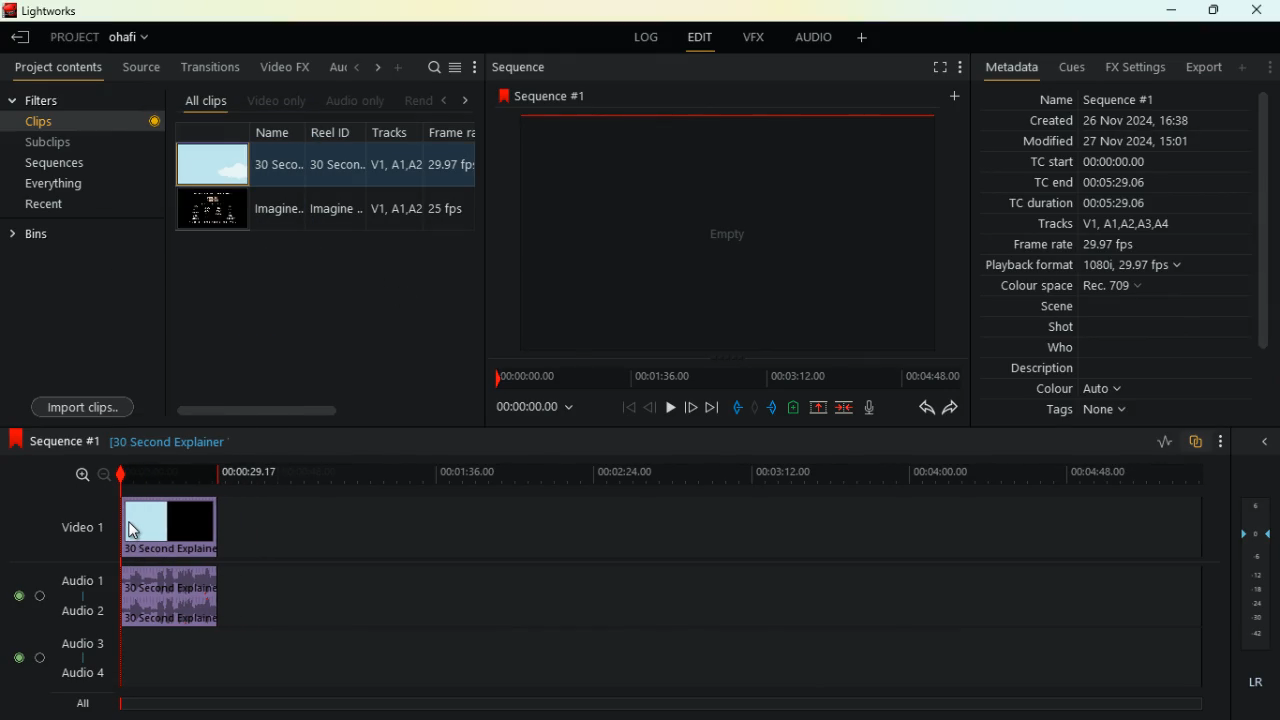 The width and height of the screenshot is (1280, 720). Describe the element at coordinates (337, 175) in the screenshot. I see `reel id` at that location.